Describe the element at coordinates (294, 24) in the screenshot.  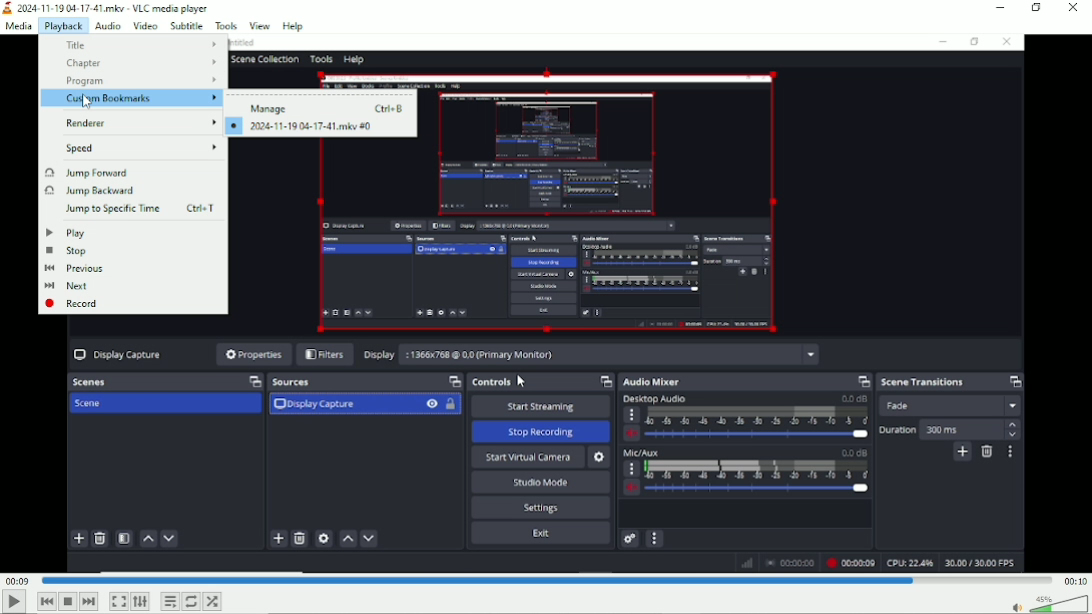
I see `help` at that location.